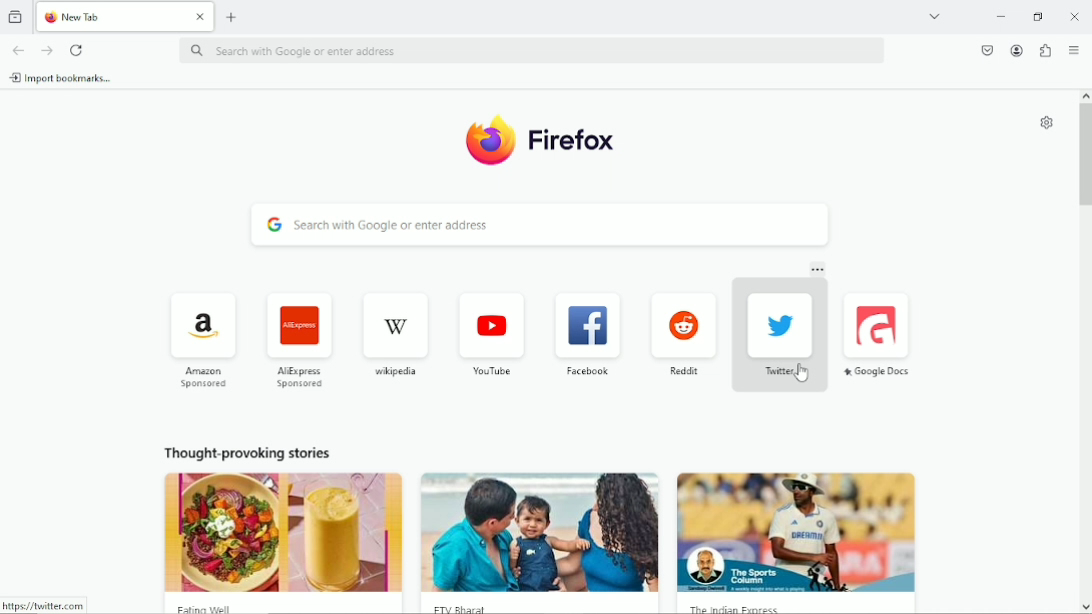 The height and width of the screenshot is (614, 1092). What do you see at coordinates (1085, 154) in the screenshot?
I see `vertical scrollbar` at bounding box center [1085, 154].